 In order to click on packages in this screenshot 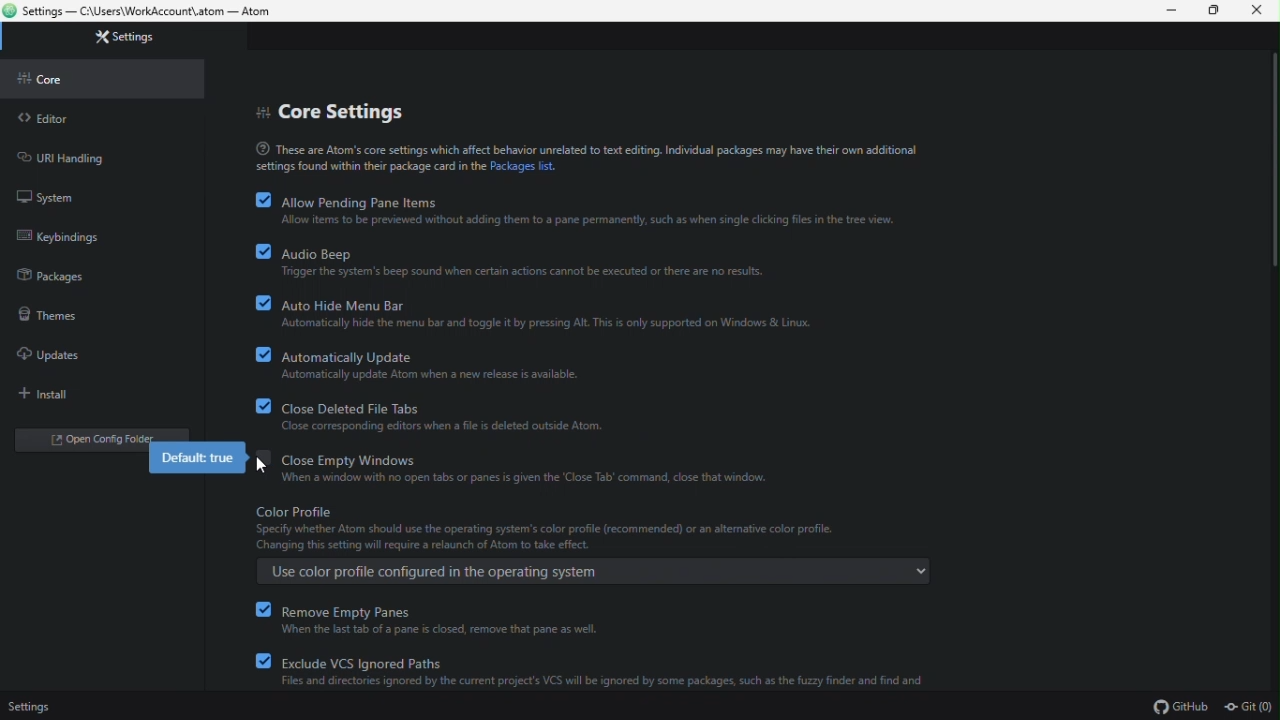, I will do `click(48, 274)`.